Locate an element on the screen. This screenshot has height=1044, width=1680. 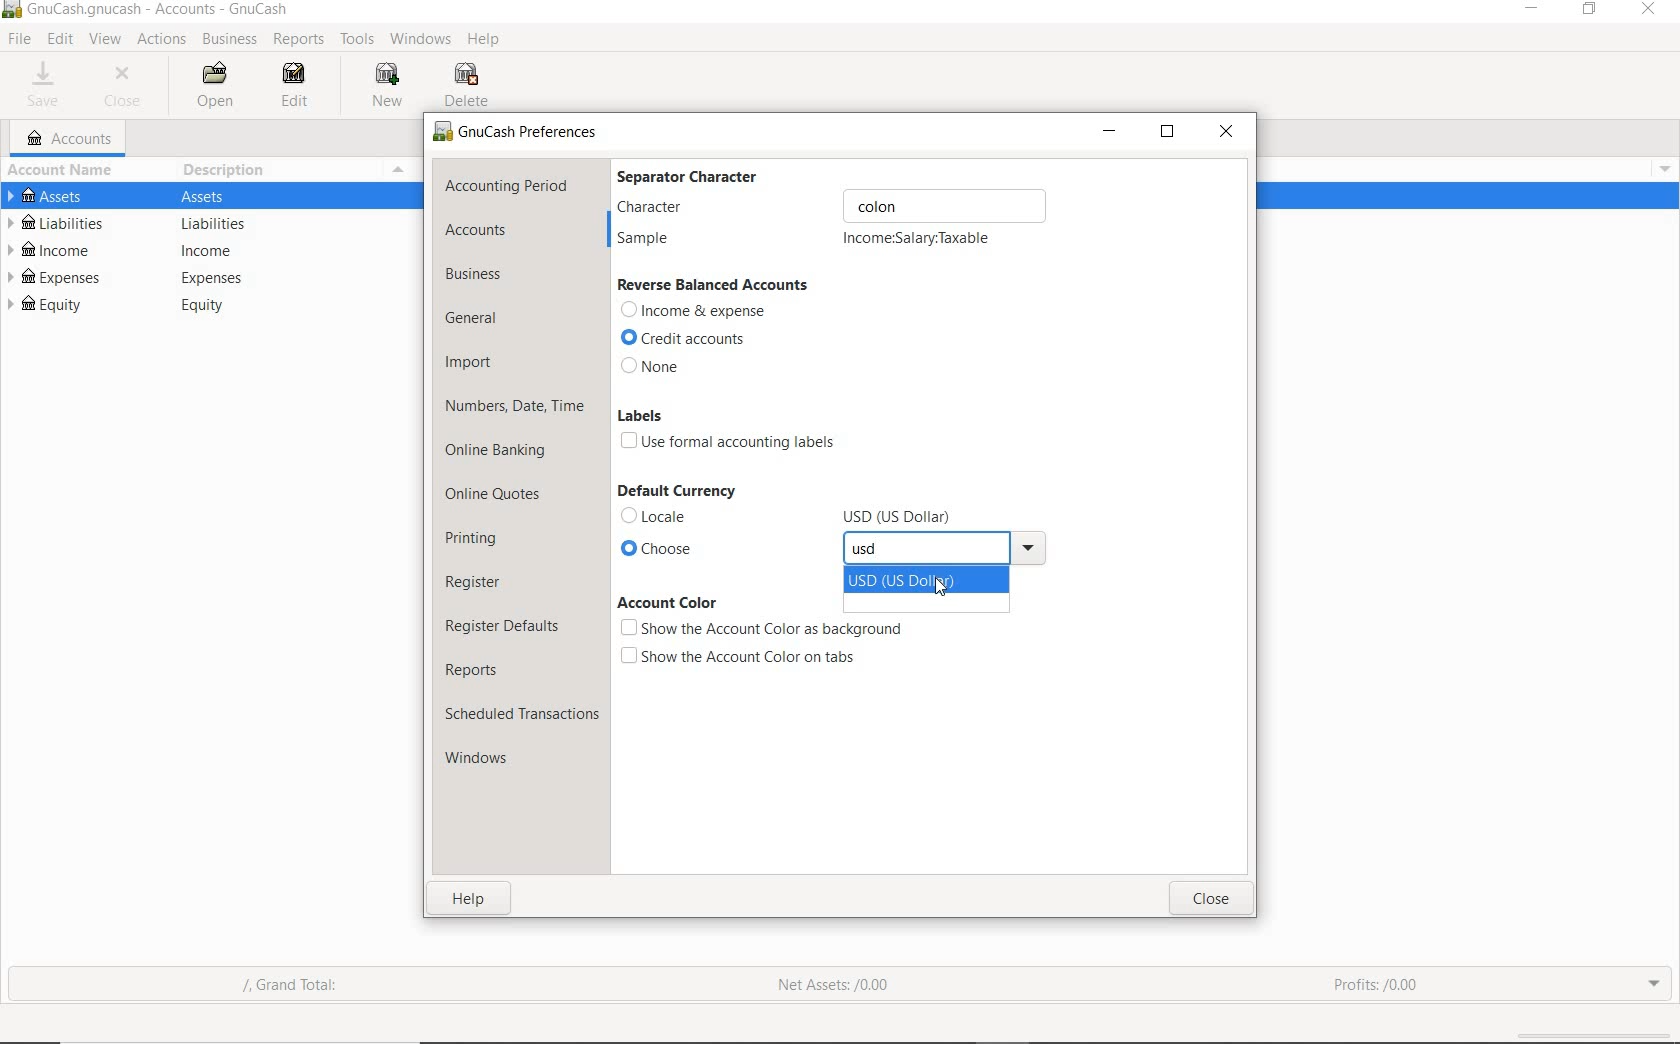
LIABILITIES is located at coordinates (60, 221).